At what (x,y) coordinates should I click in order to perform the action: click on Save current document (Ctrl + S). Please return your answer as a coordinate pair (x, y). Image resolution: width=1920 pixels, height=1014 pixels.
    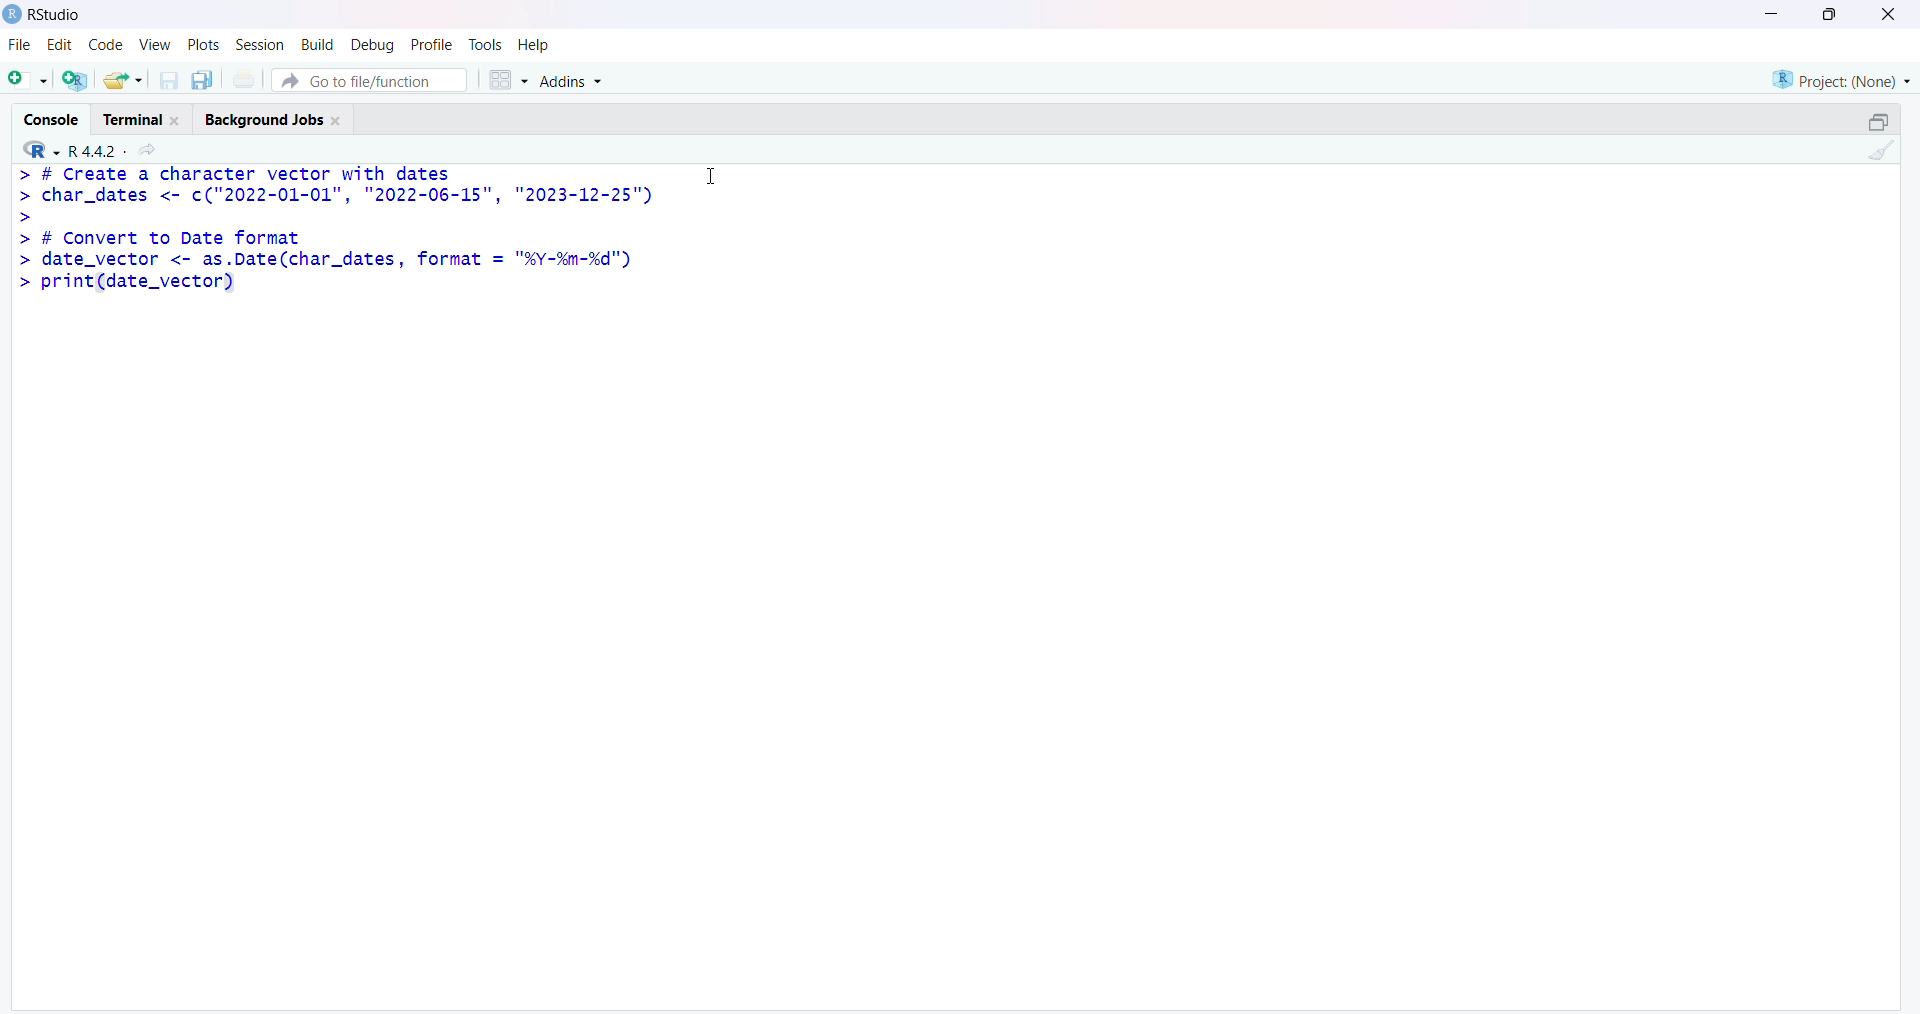
    Looking at the image, I should click on (173, 76).